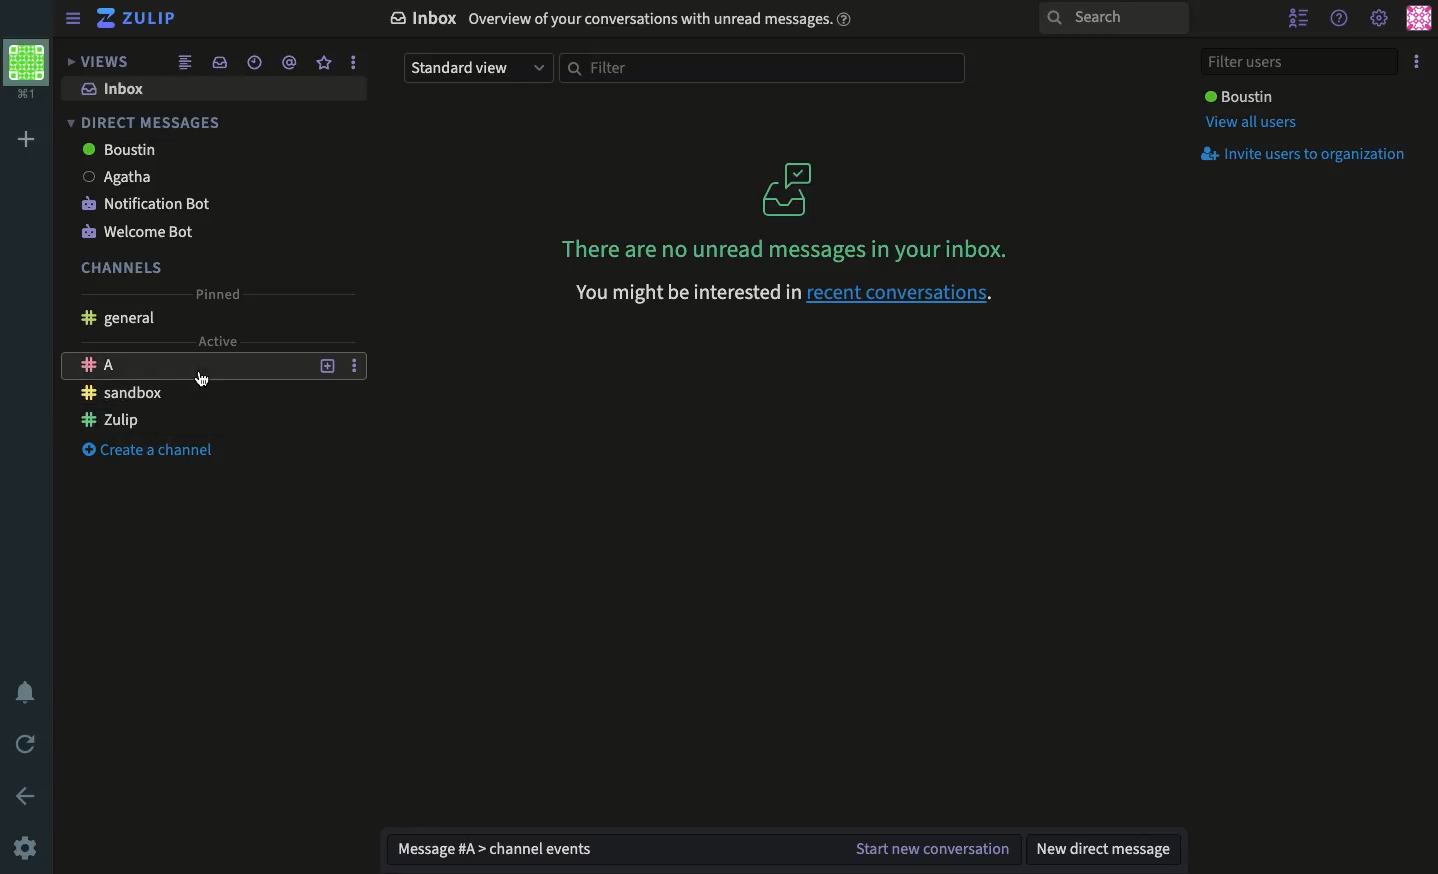 The width and height of the screenshot is (1438, 874). I want to click on Pinned, so click(220, 295).